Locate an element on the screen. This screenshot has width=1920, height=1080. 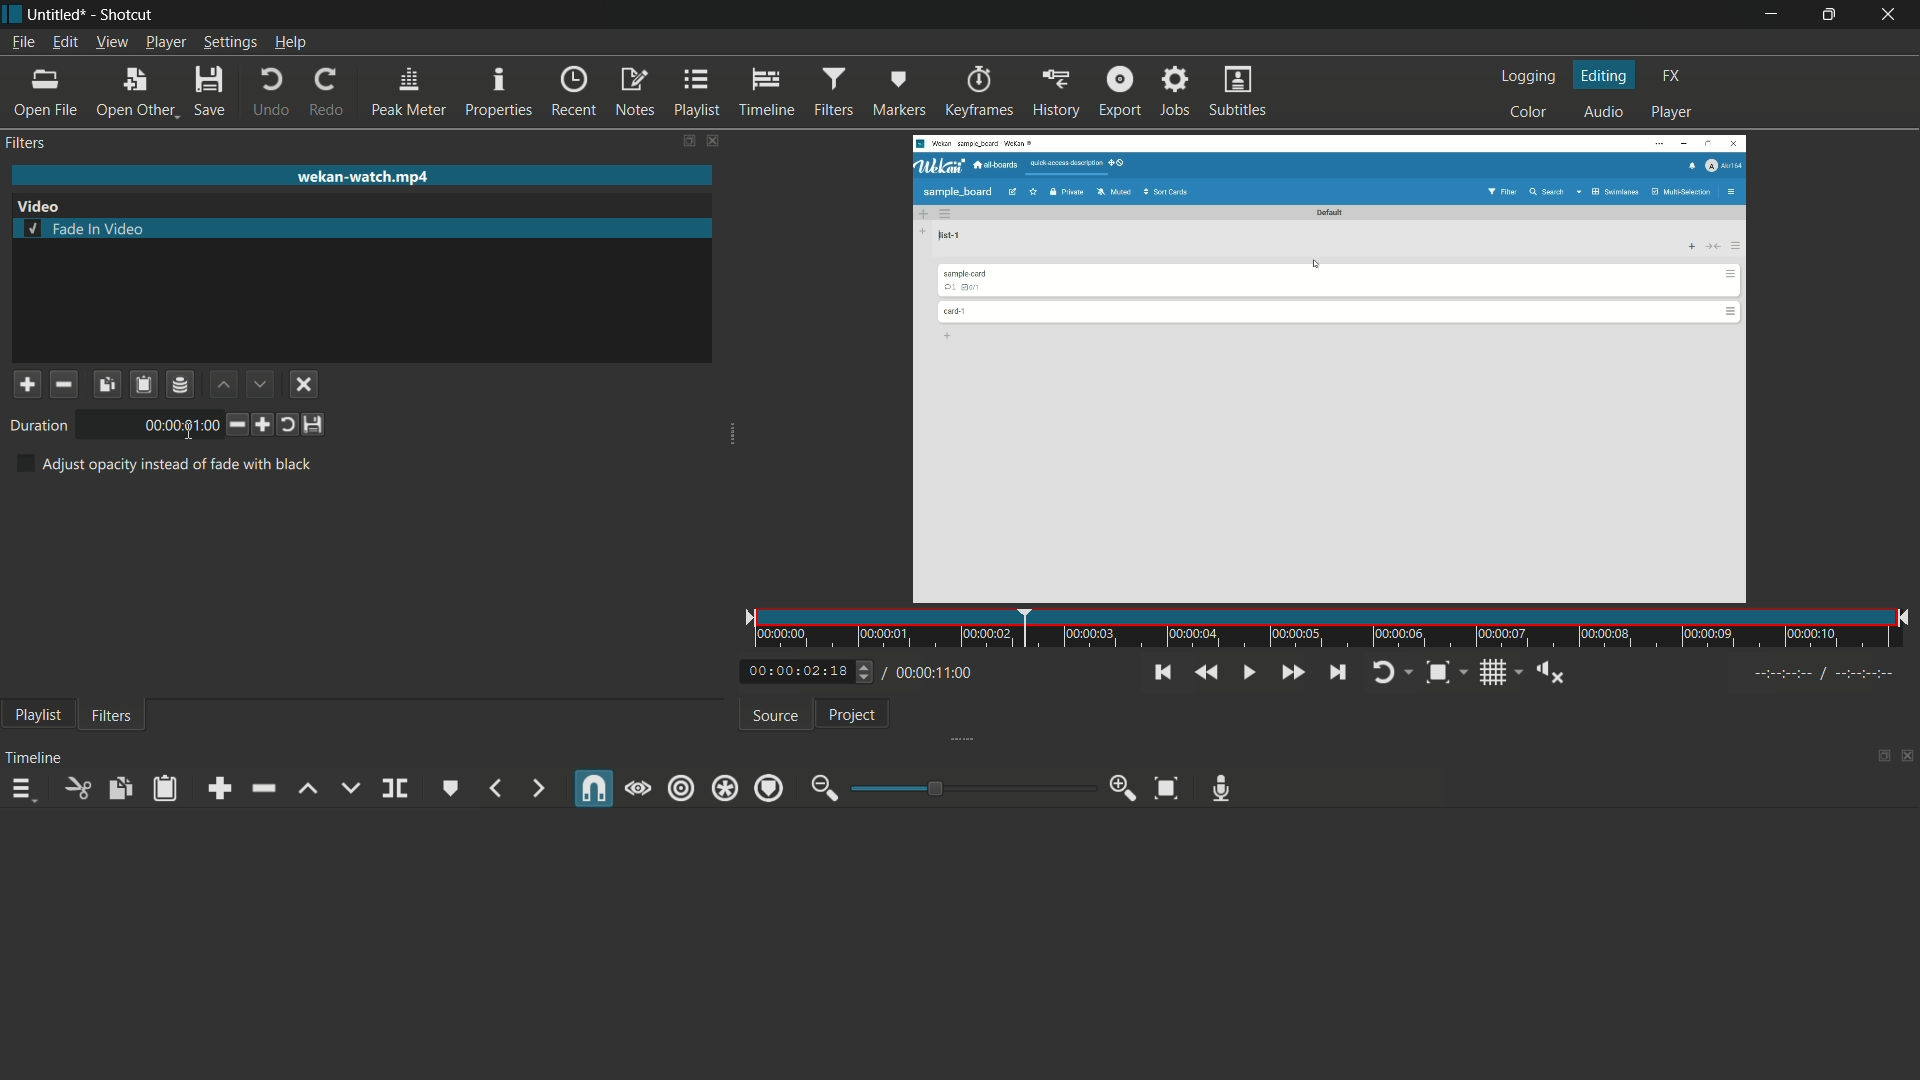
ripple markers is located at coordinates (770, 787).